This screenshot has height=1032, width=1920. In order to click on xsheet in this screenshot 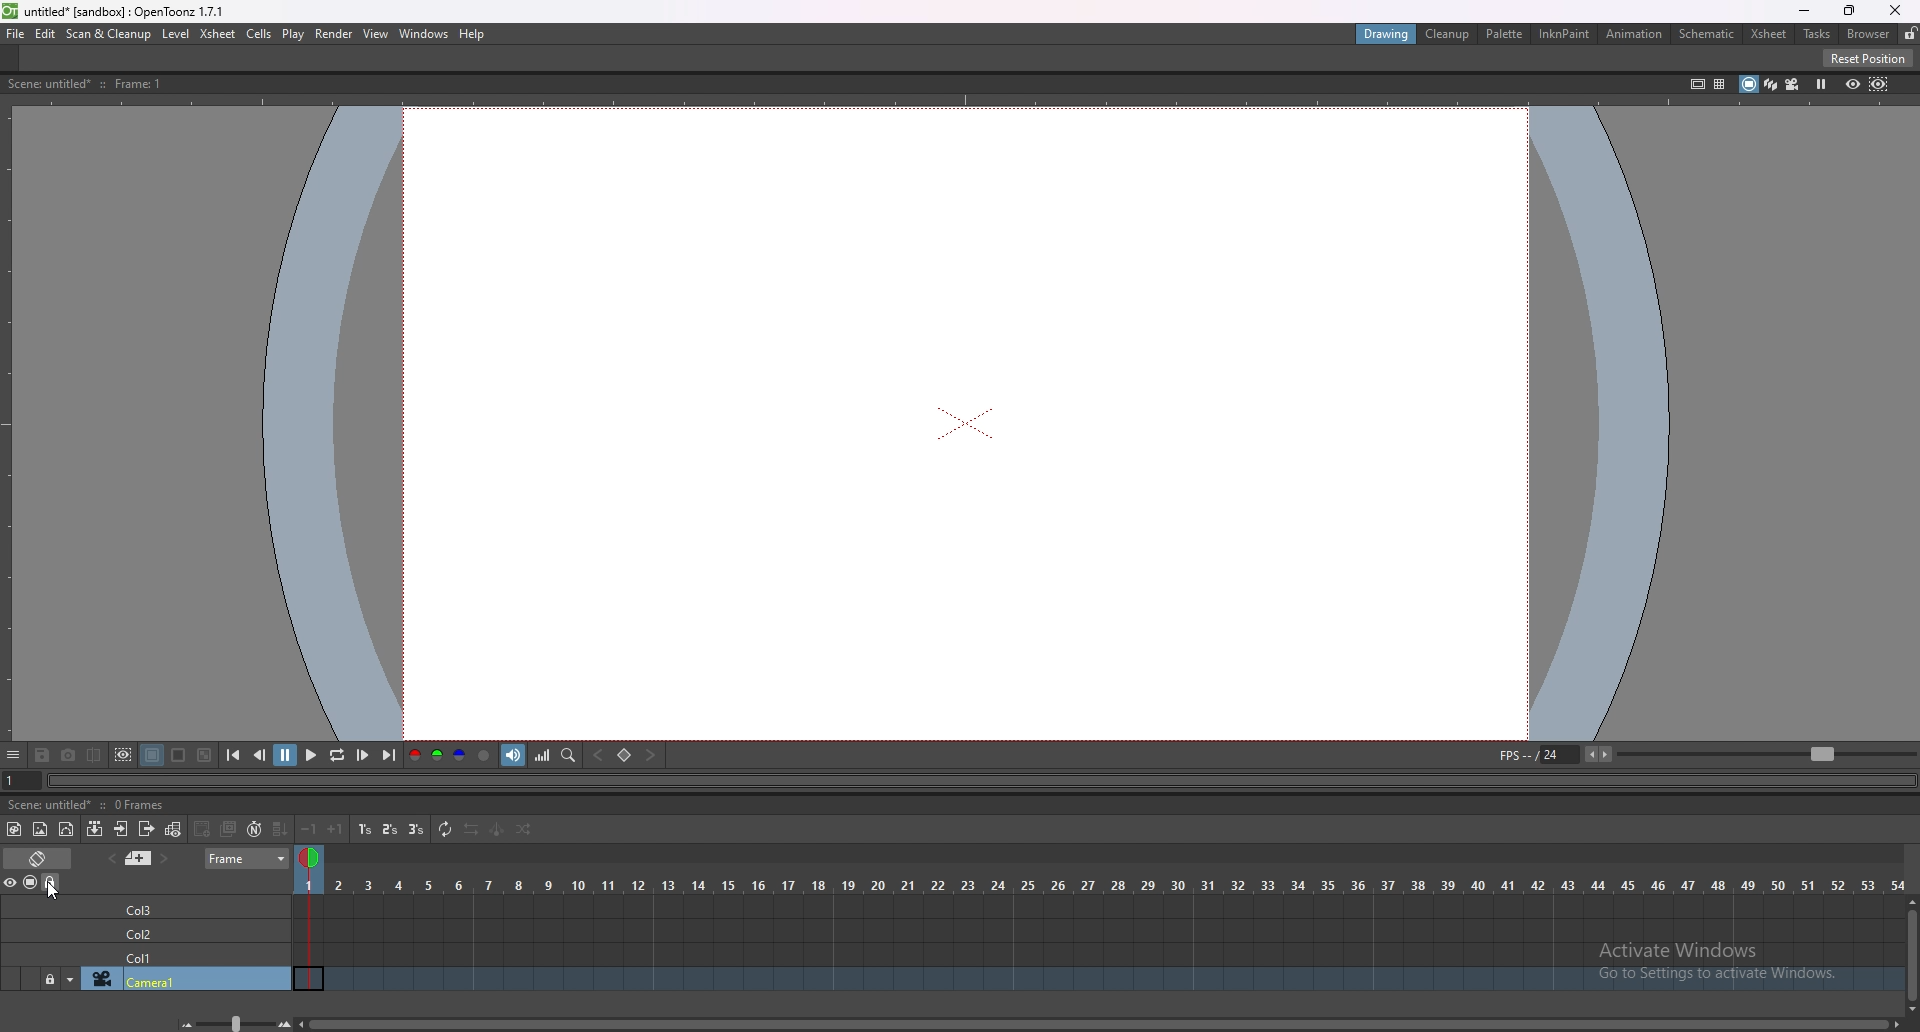, I will do `click(219, 33)`.